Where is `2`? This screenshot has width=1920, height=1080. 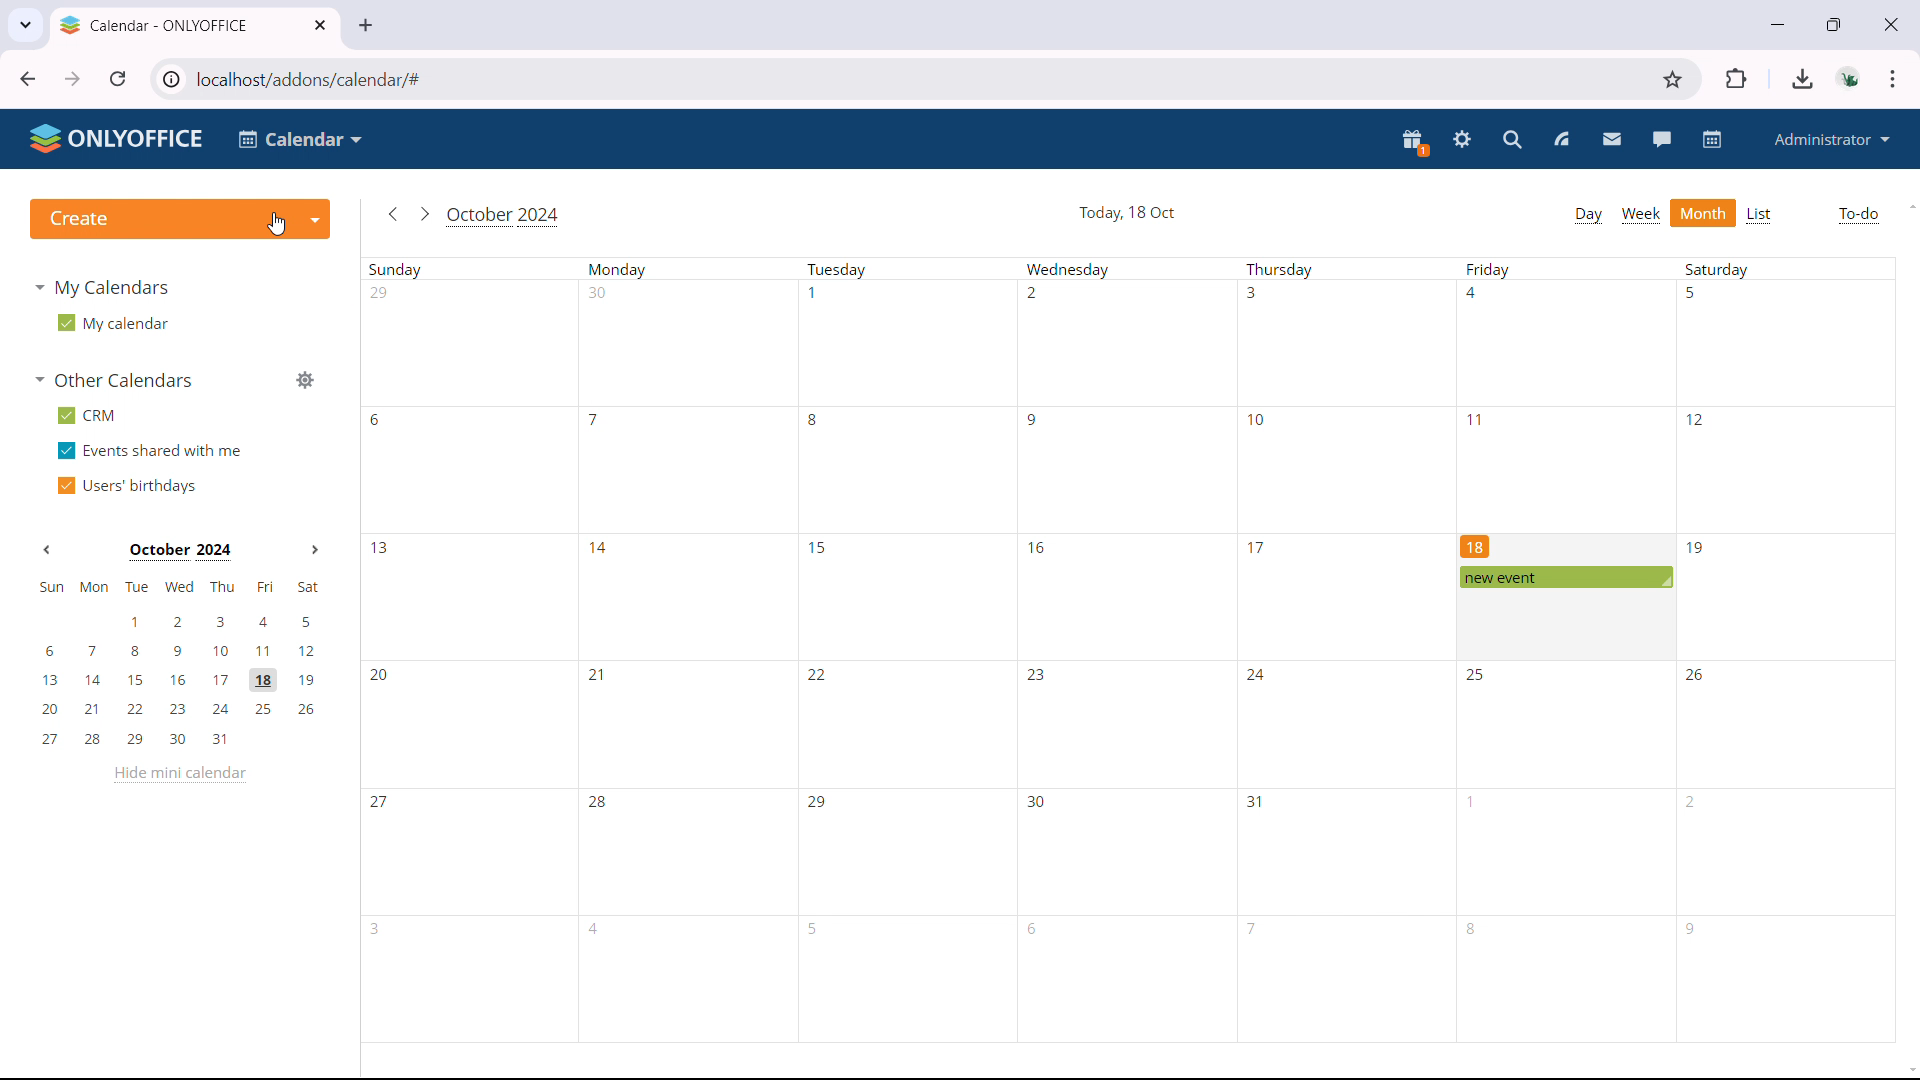
2 is located at coordinates (1033, 293).